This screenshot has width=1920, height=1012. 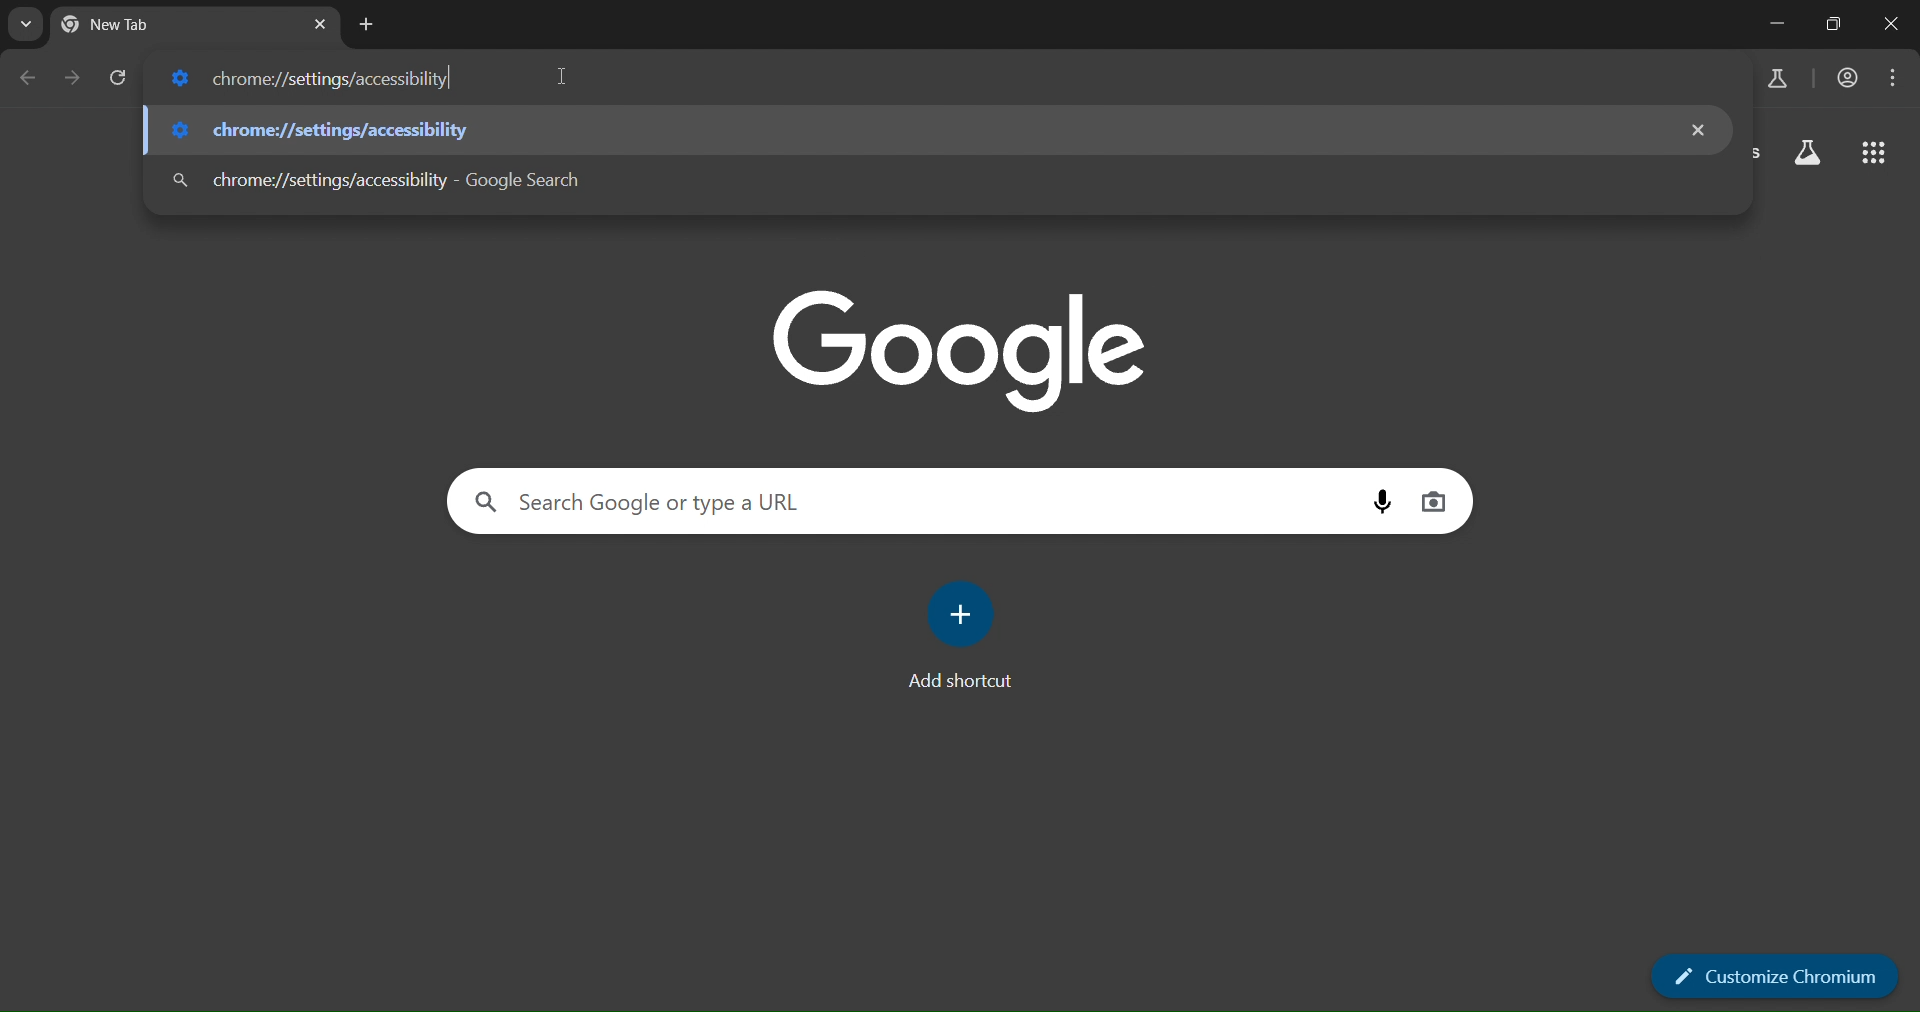 I want to click on search panel, so click(x=695, y=502).